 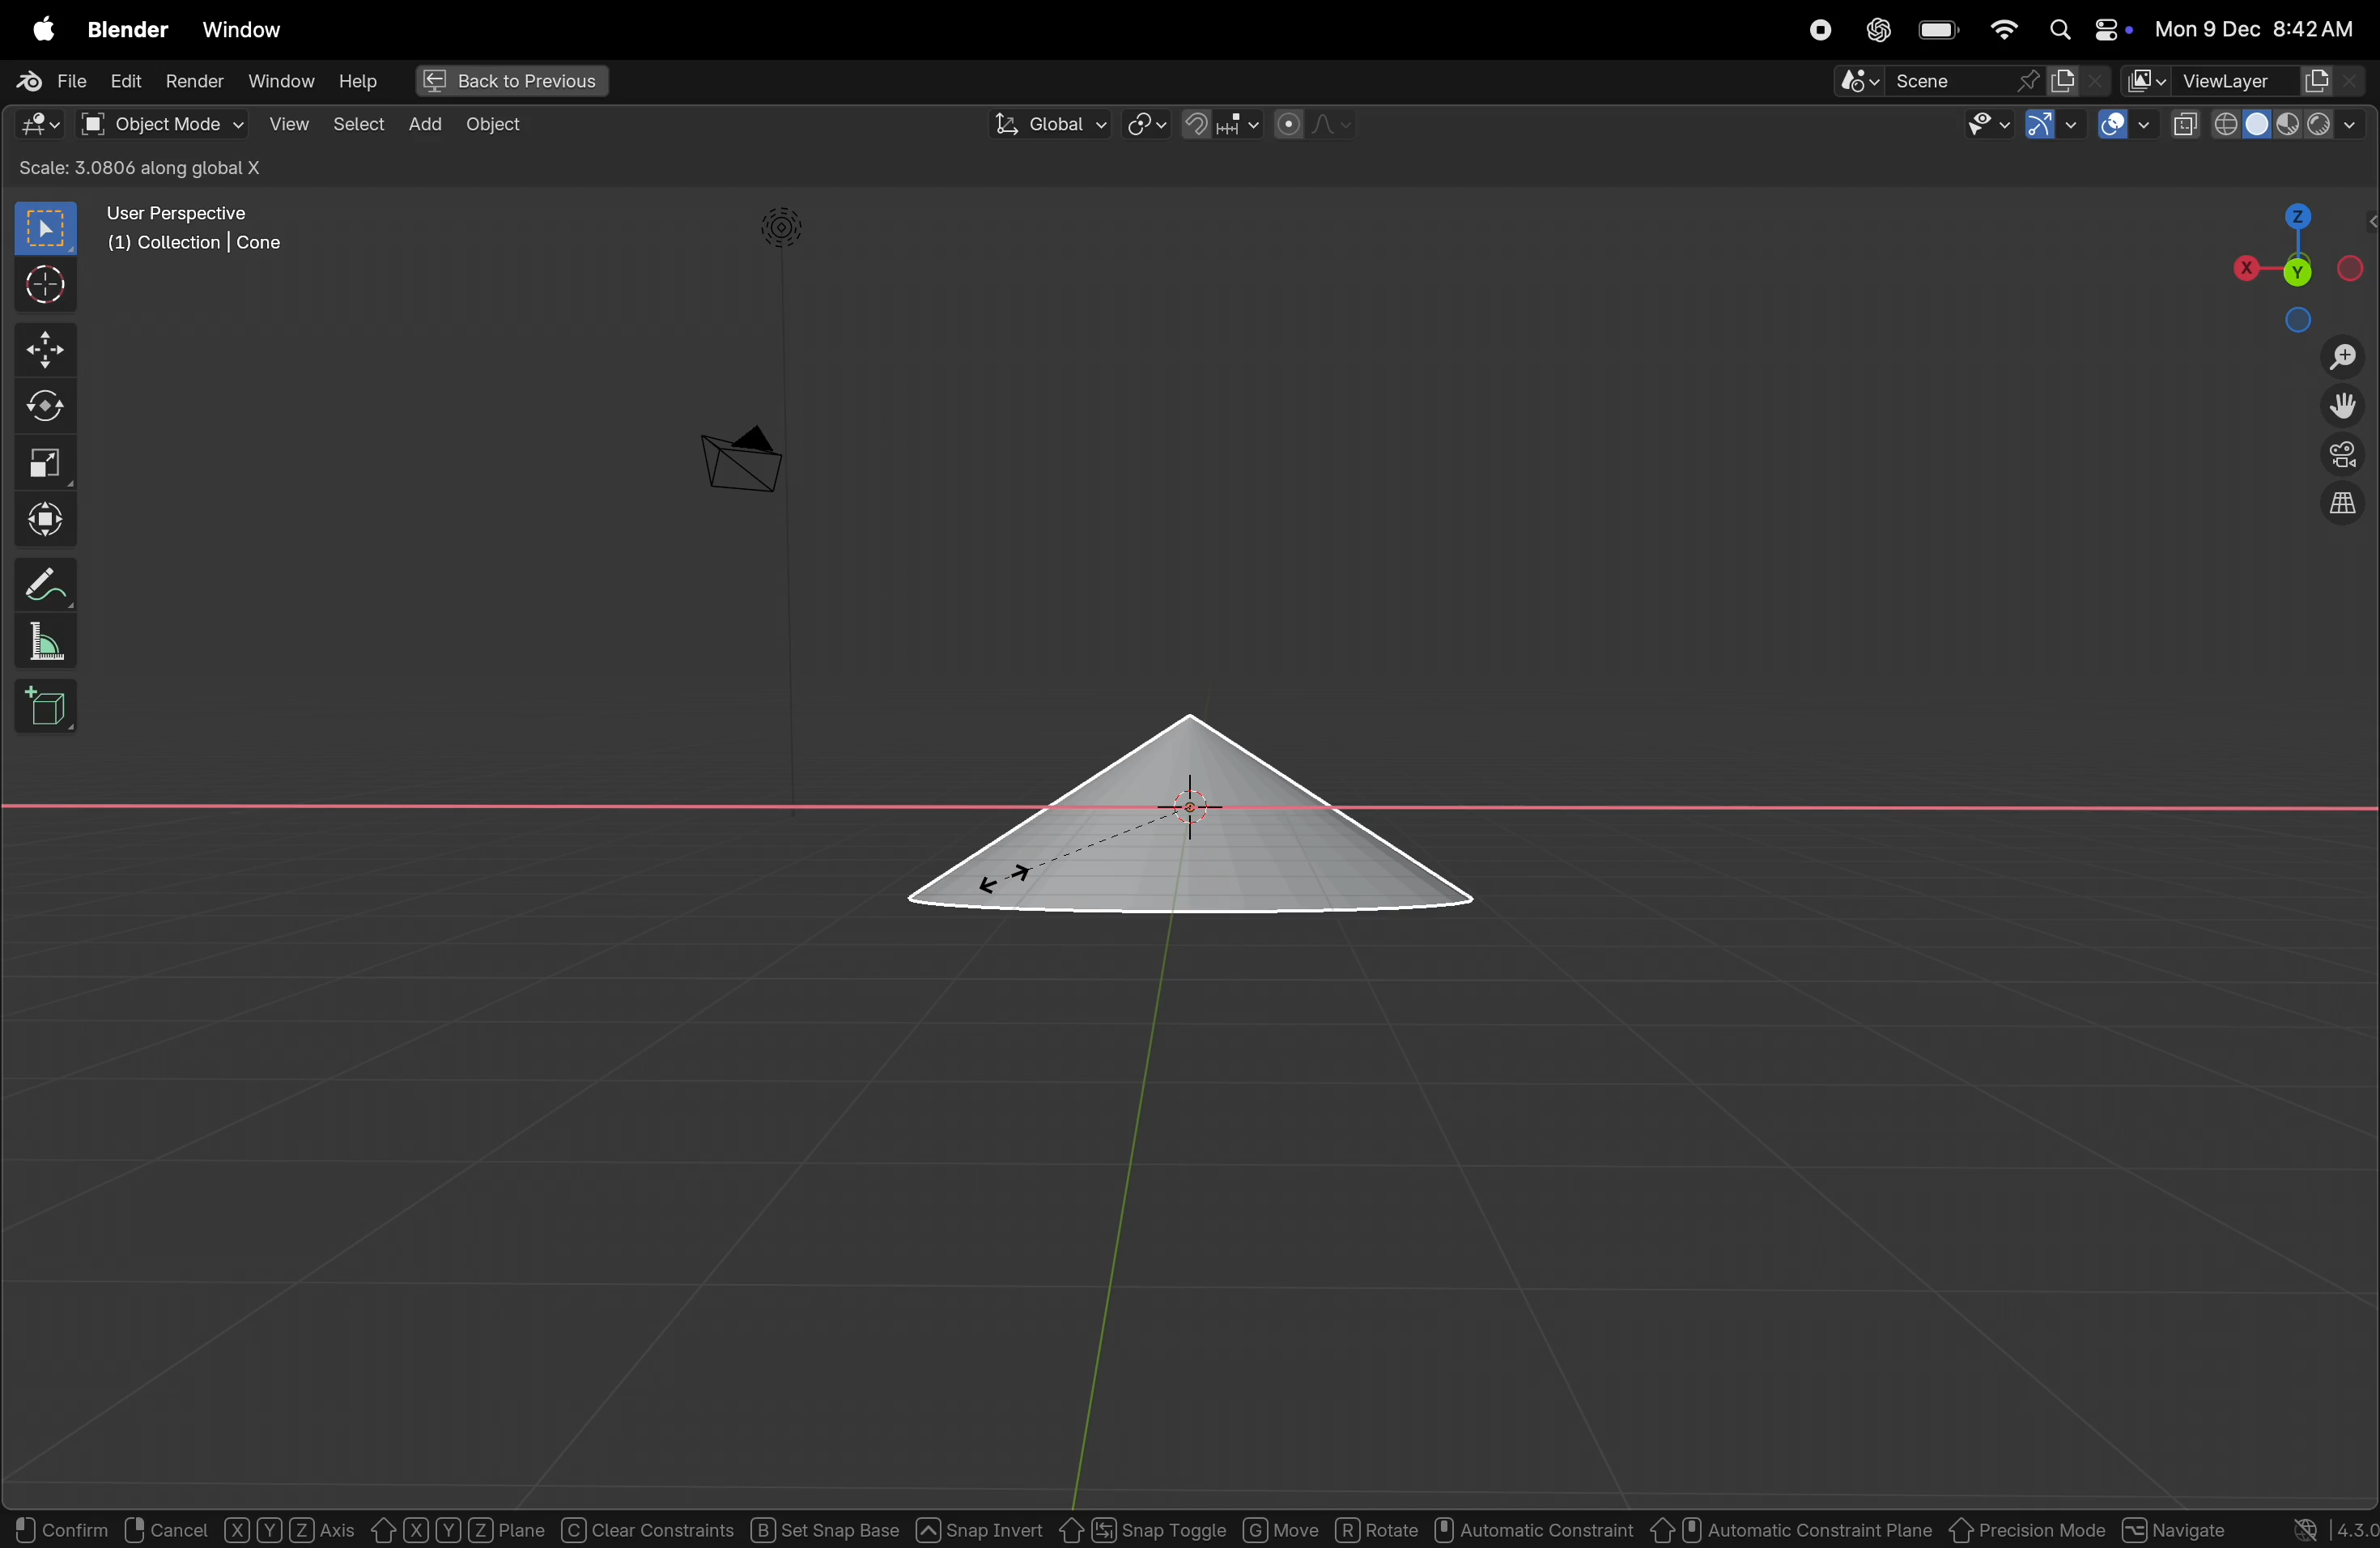 What do you see at coordinates (2316, 1528) in the screenshot?
I see `version` at bounding box center [2316, 1528].